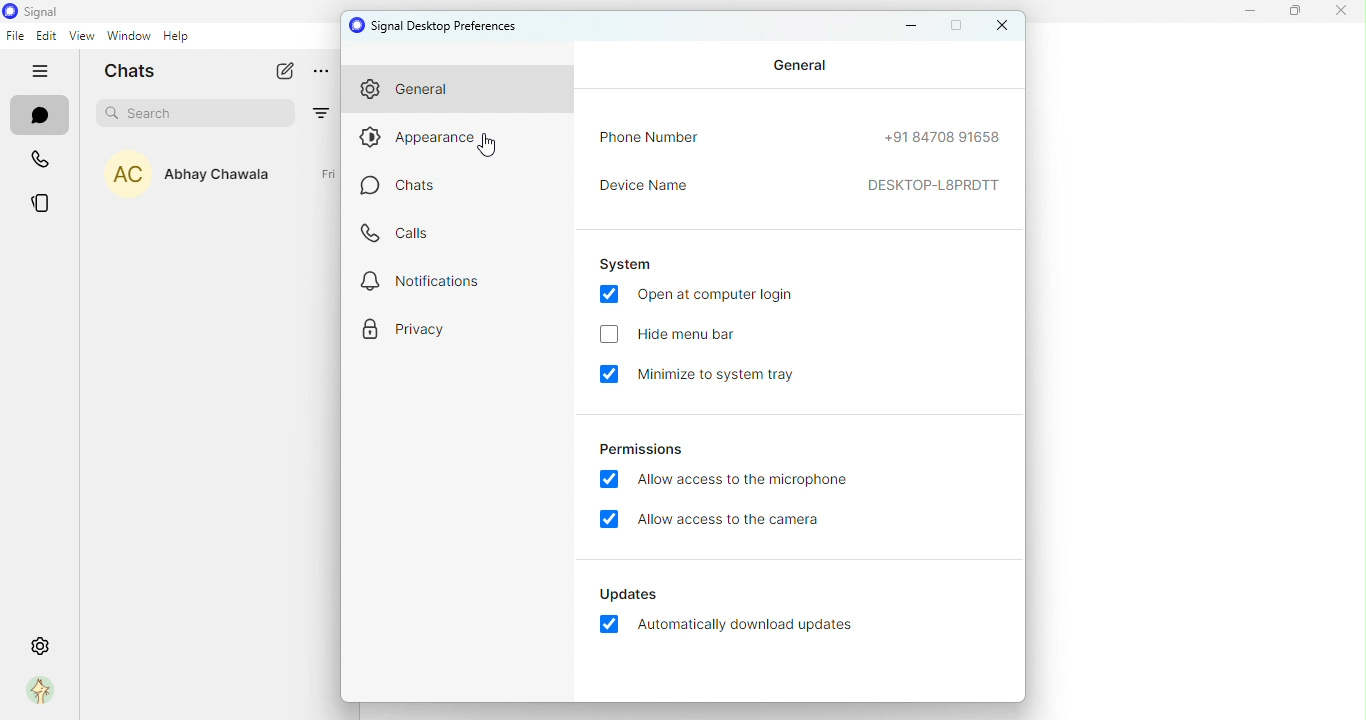 This screenshot has height=720, width=1366. What do you see at coordinates (714, 520) in the screenshot?
I see `allow access to the camera` at bounding box center [714, 520].